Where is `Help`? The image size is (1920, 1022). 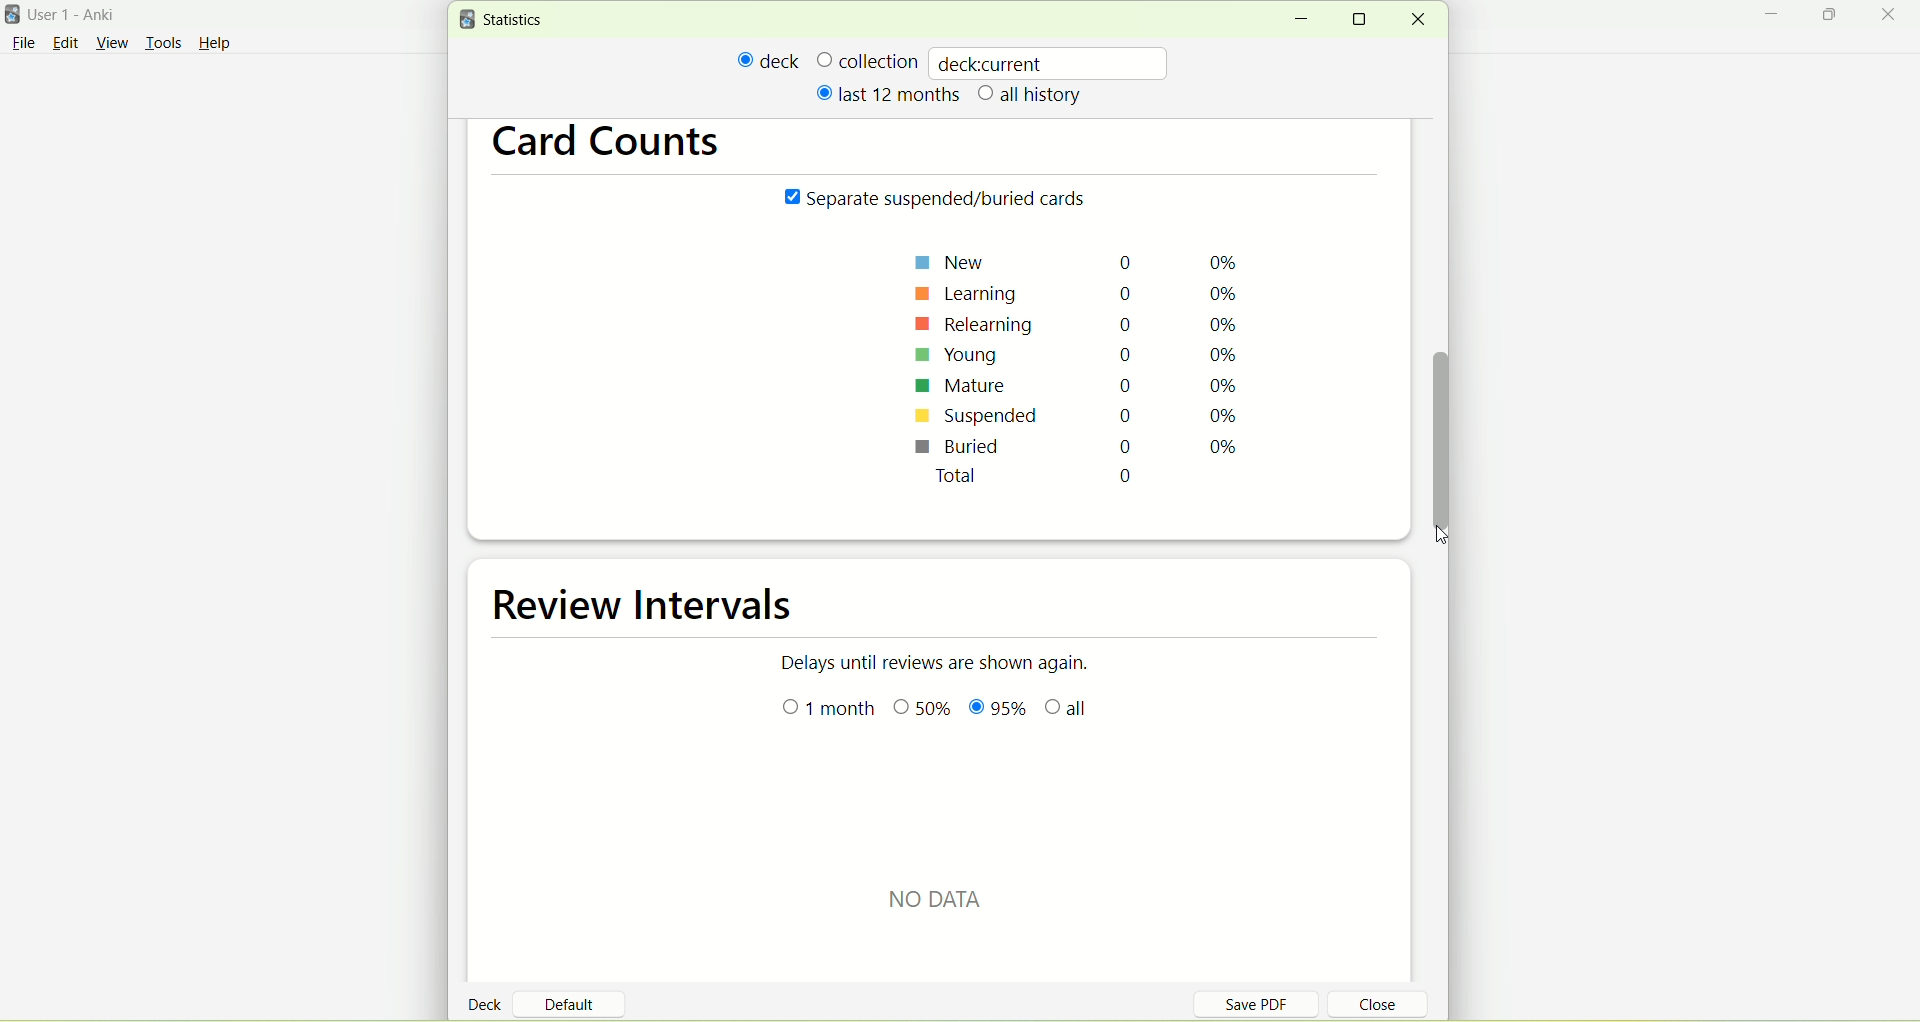 Help is located at coordinates (215, 46).